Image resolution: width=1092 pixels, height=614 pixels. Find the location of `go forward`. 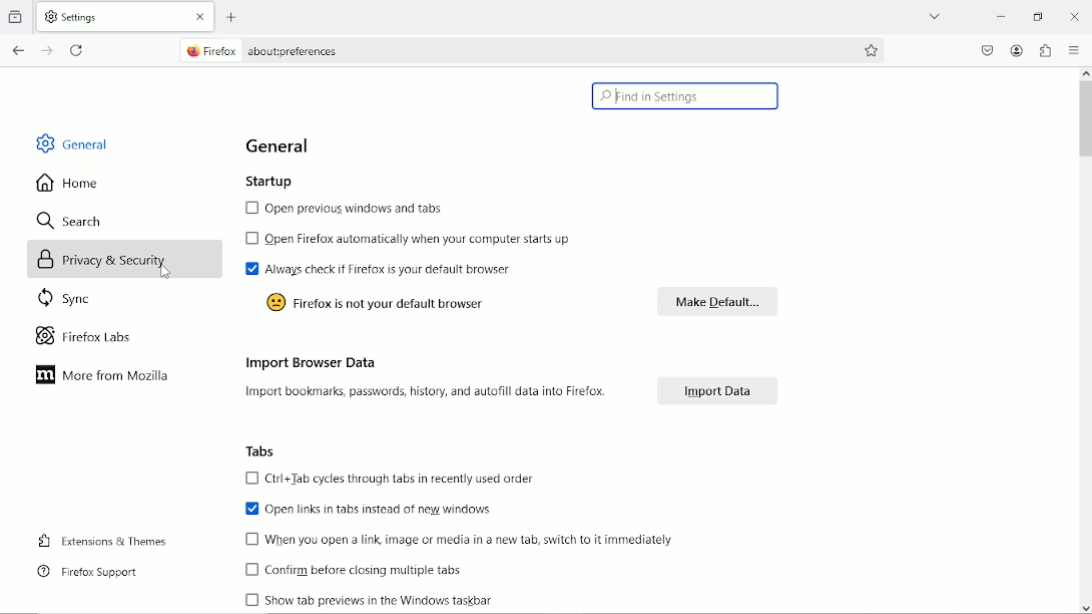

go forward is located at coordinates (47, 50).